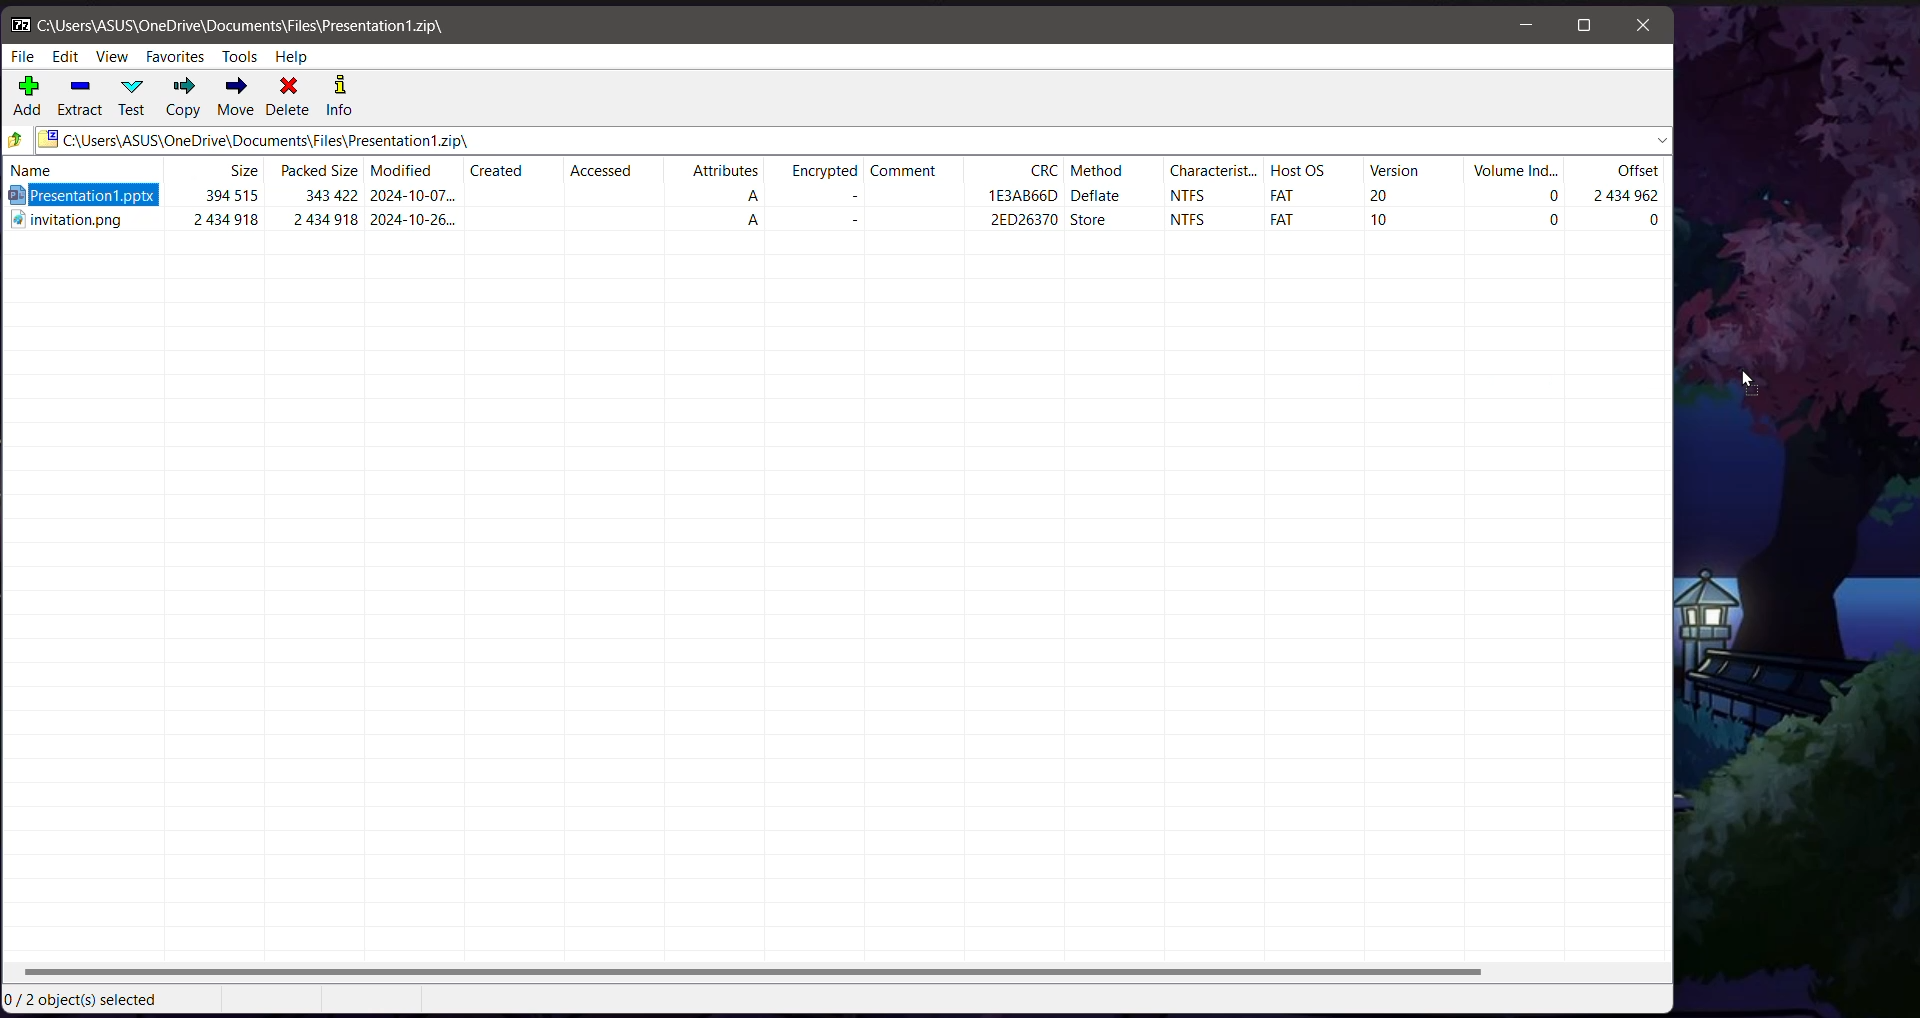 The width and height of the screenshot is (1920, 1018). What do you see at coordinates (115, 57) in the screenshot?
I see `View` at bounding box center [115, 57].